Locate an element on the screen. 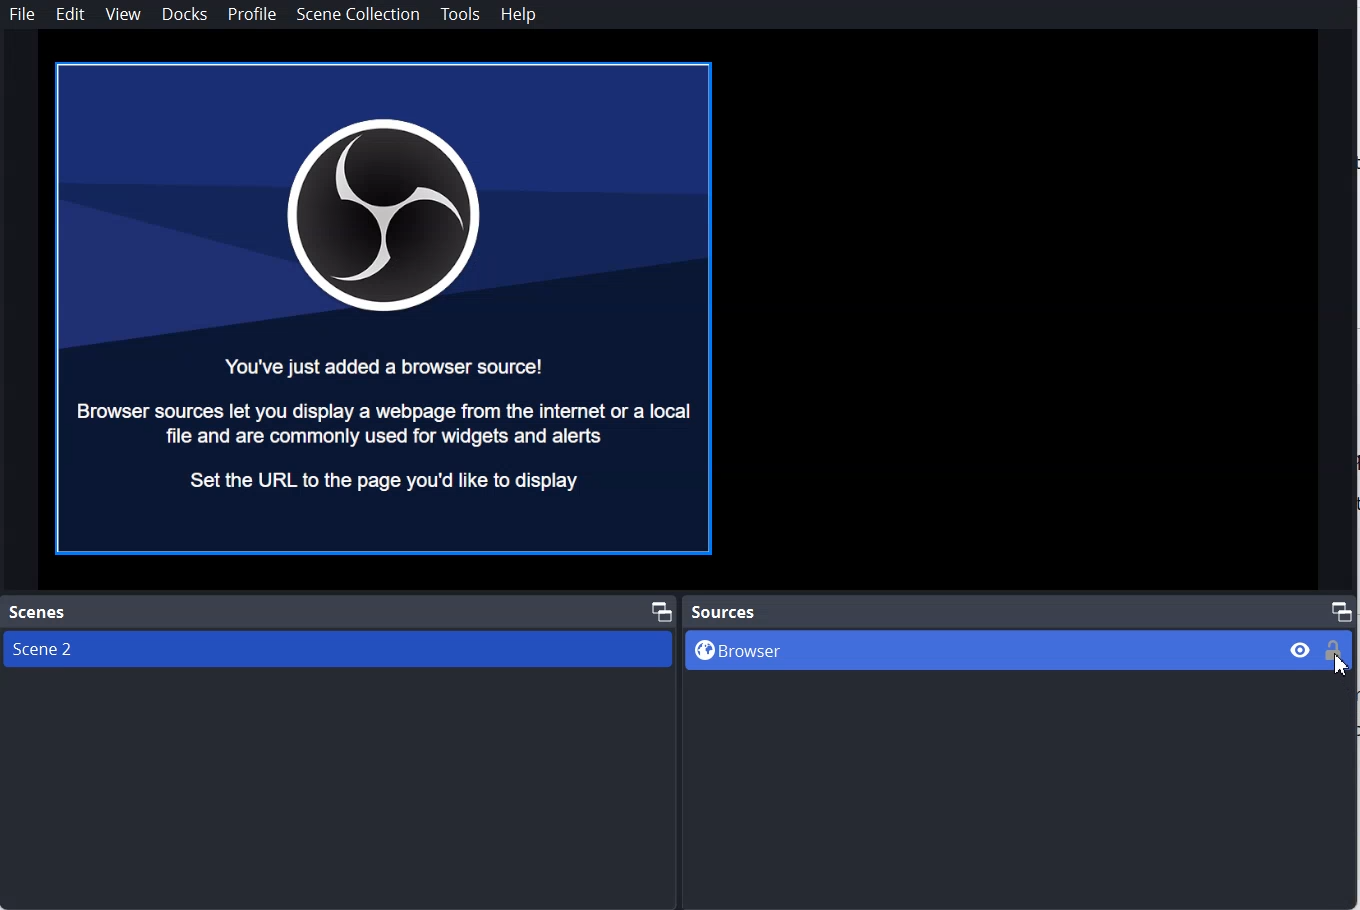 Image resolution: width=1360 pixels, height=910 pixels. Profile is located at coordinates (251, 15).